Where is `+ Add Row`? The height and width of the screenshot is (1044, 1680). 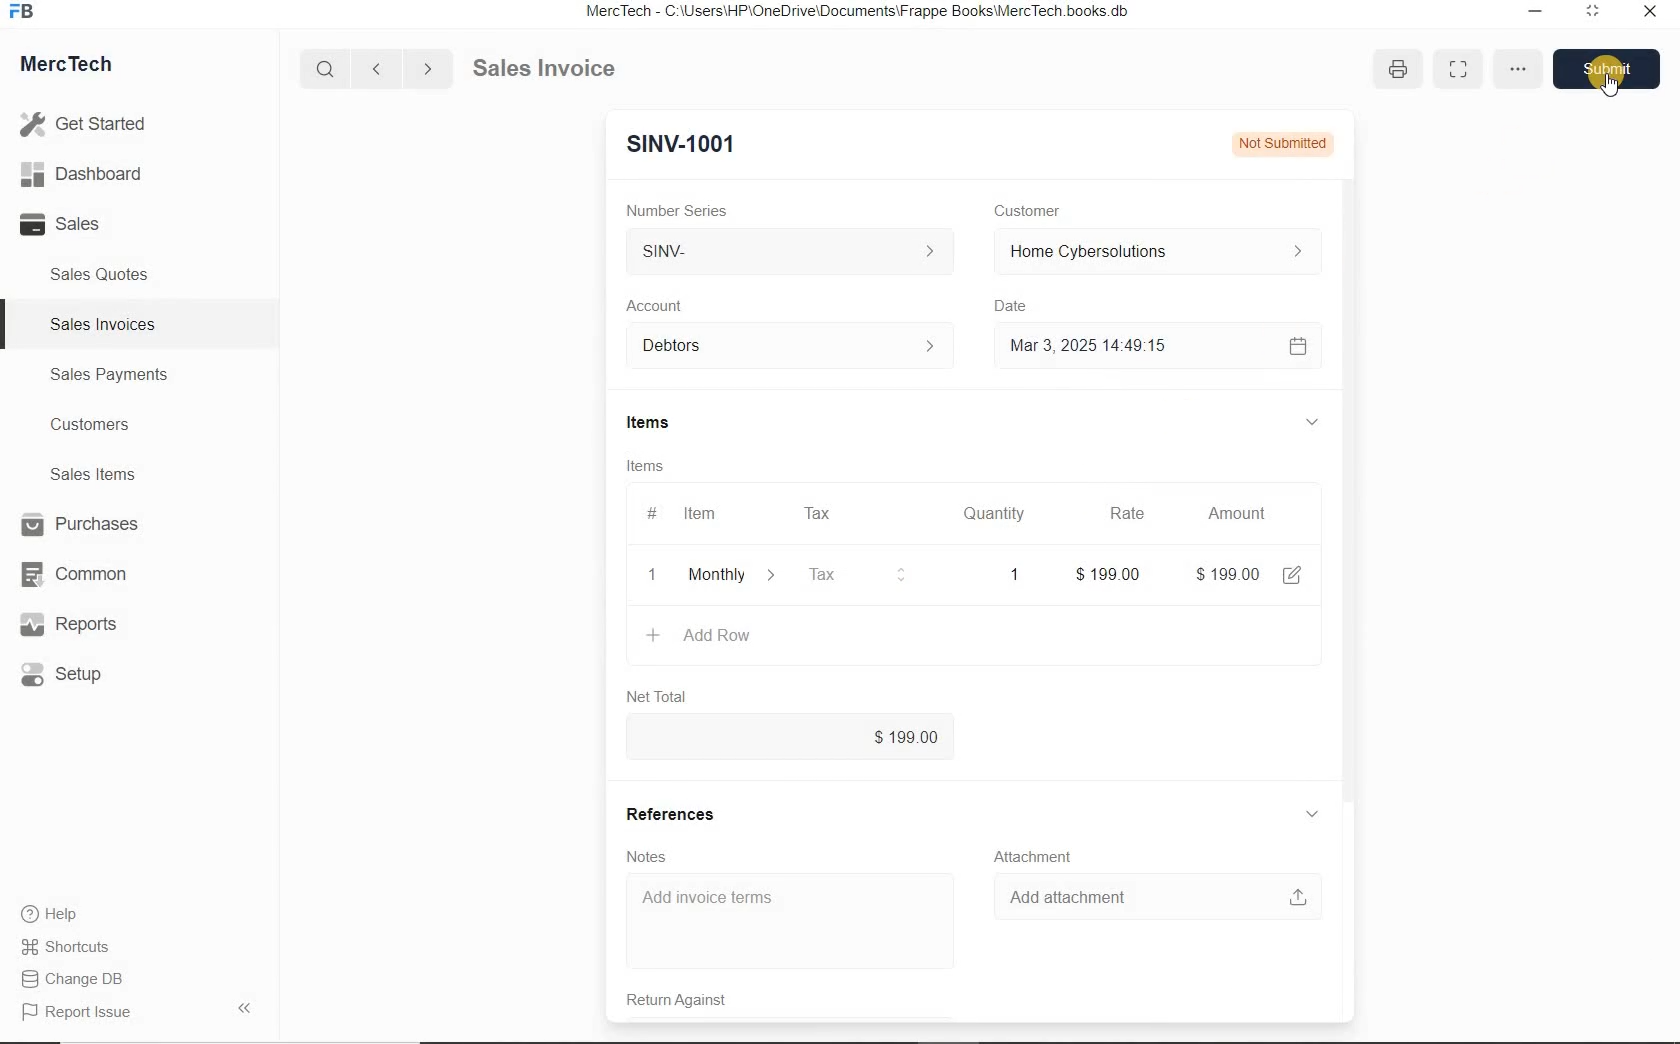
+ Add Row is located at coordinates (711, 575).